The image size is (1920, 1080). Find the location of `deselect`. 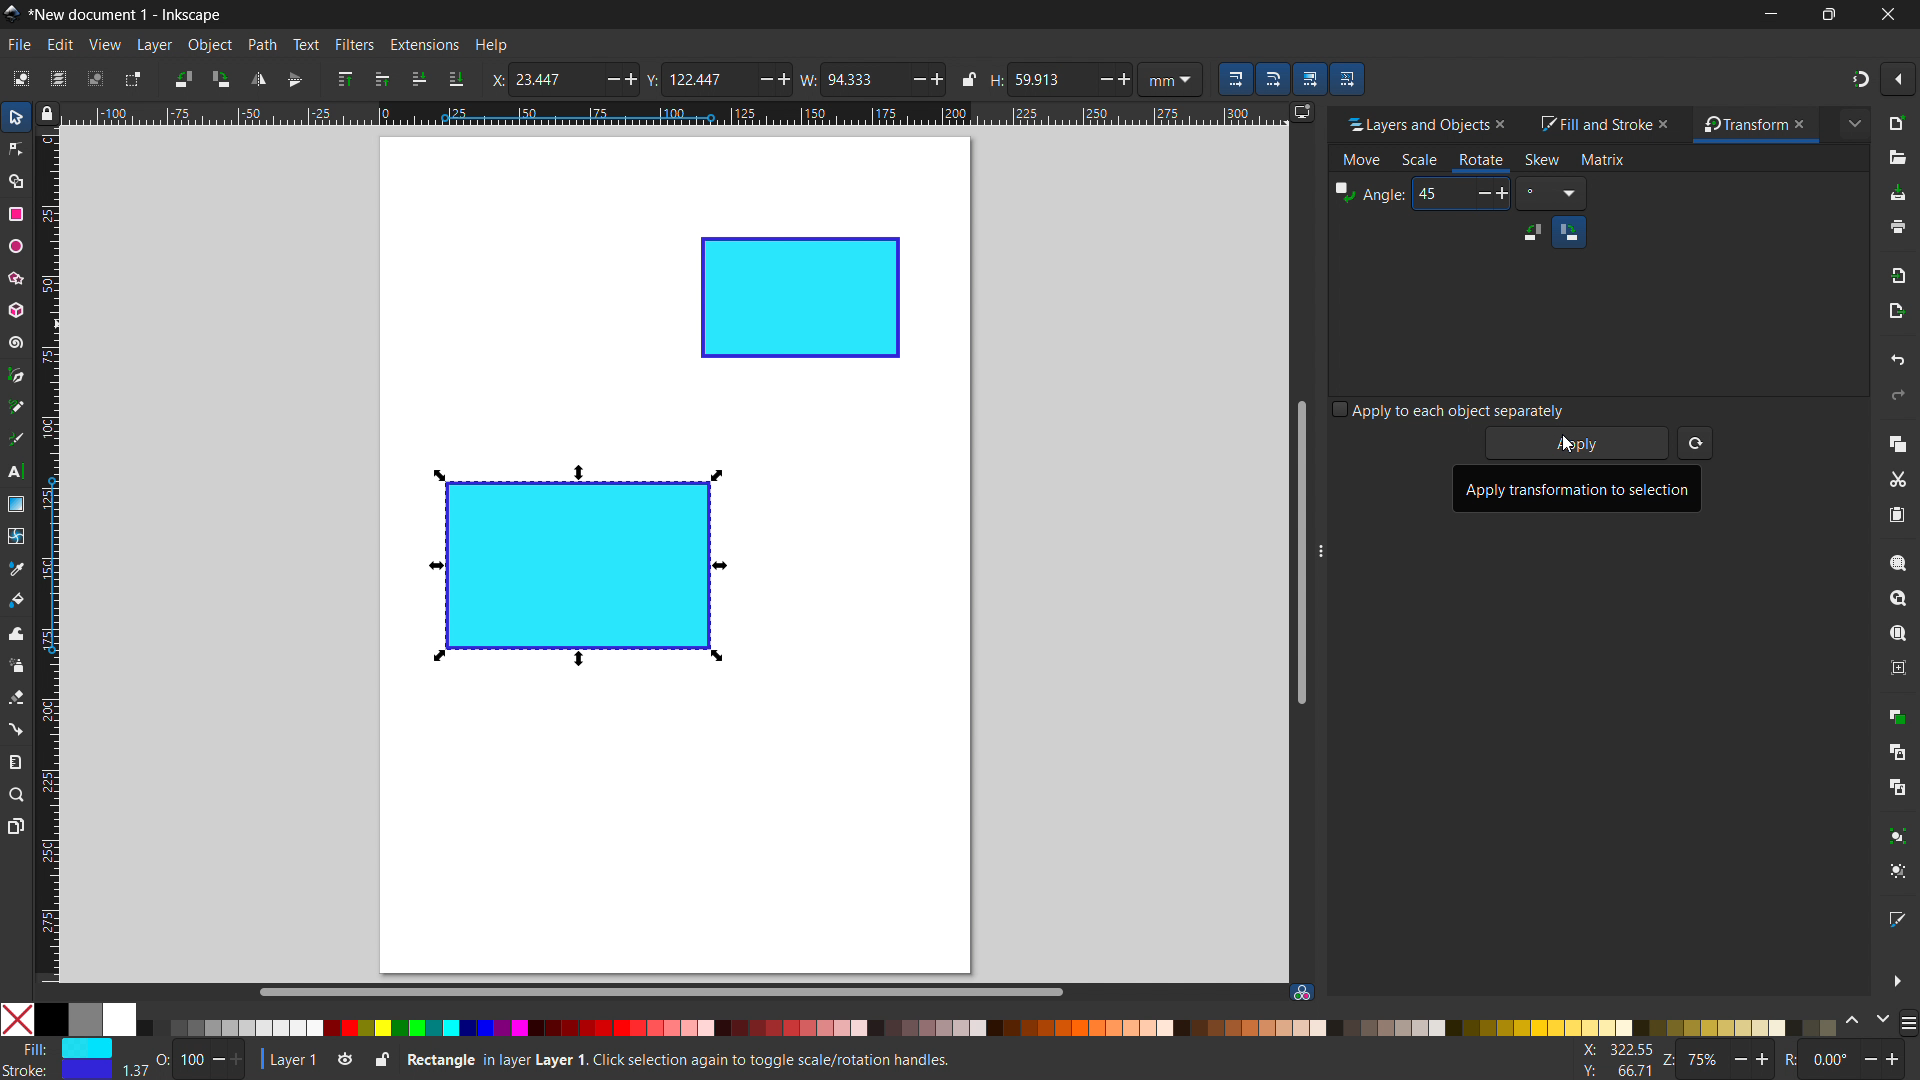

deselect is located at coordinates (96, 78).